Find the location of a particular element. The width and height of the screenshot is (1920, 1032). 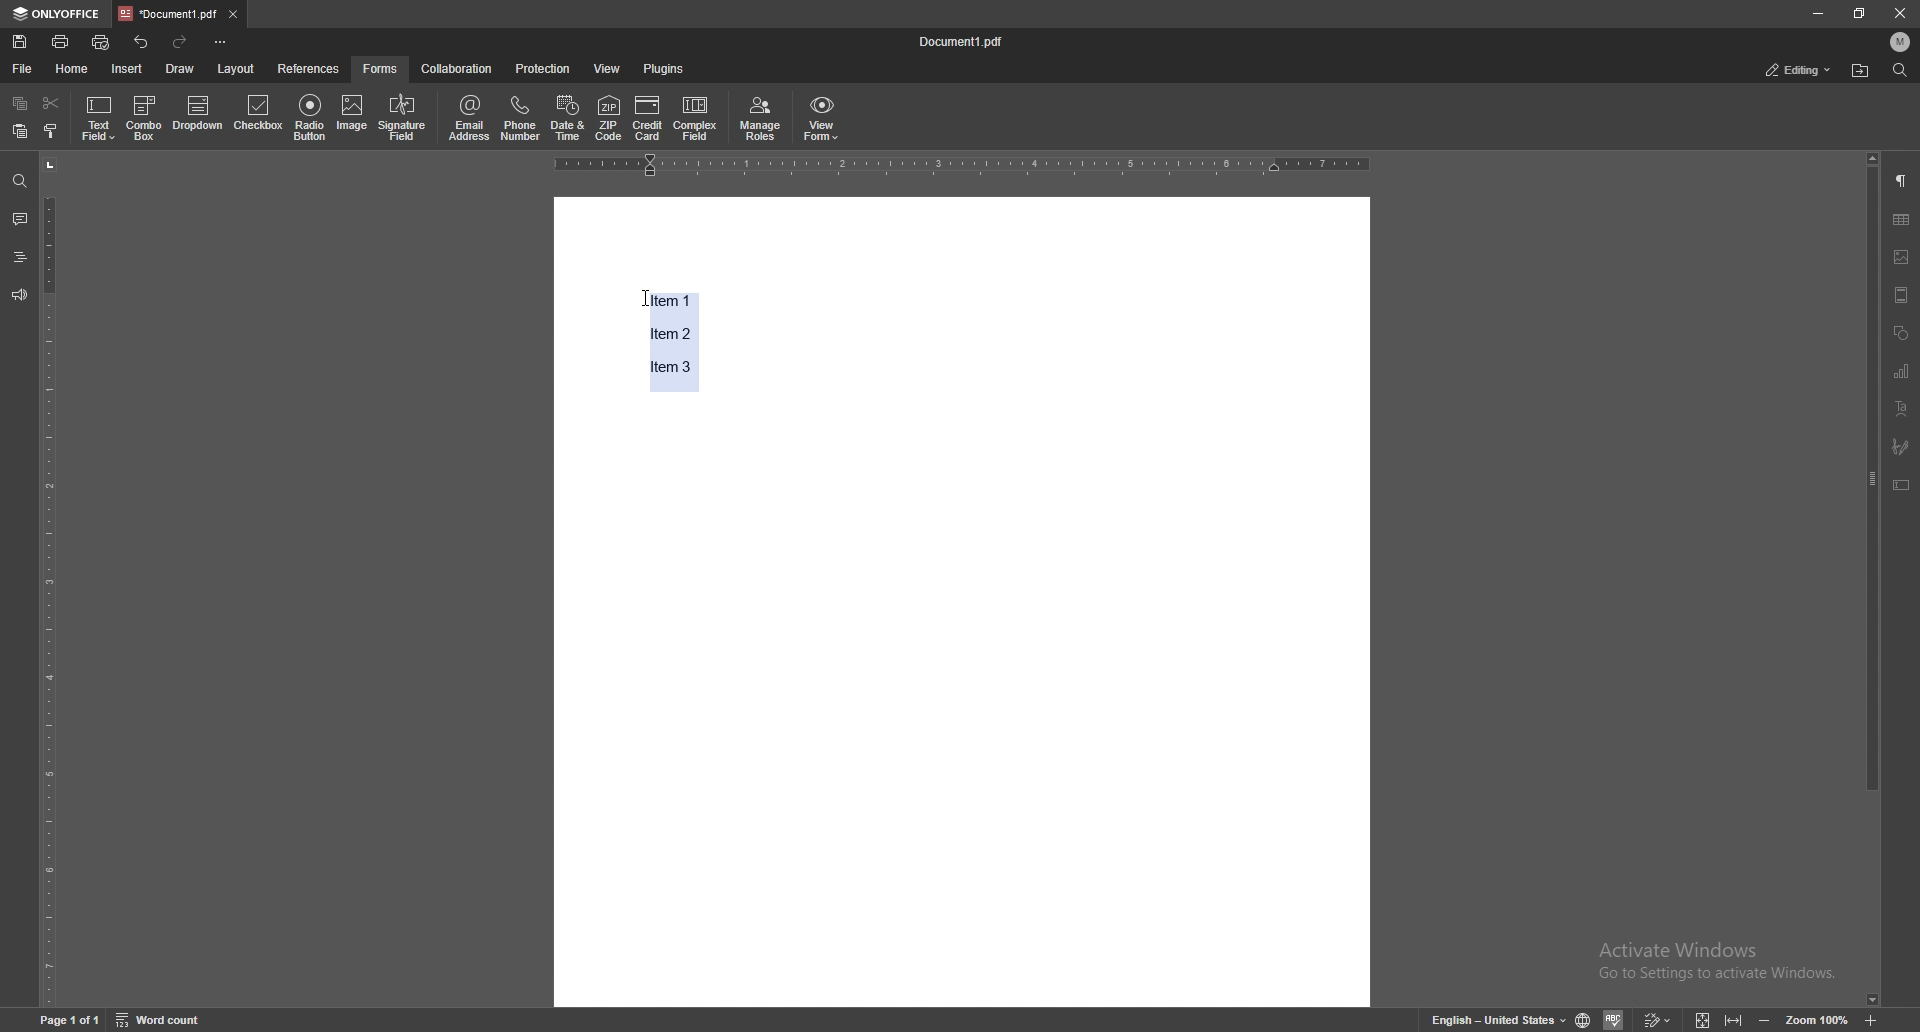

text art is located at coordinates (1903, 409).